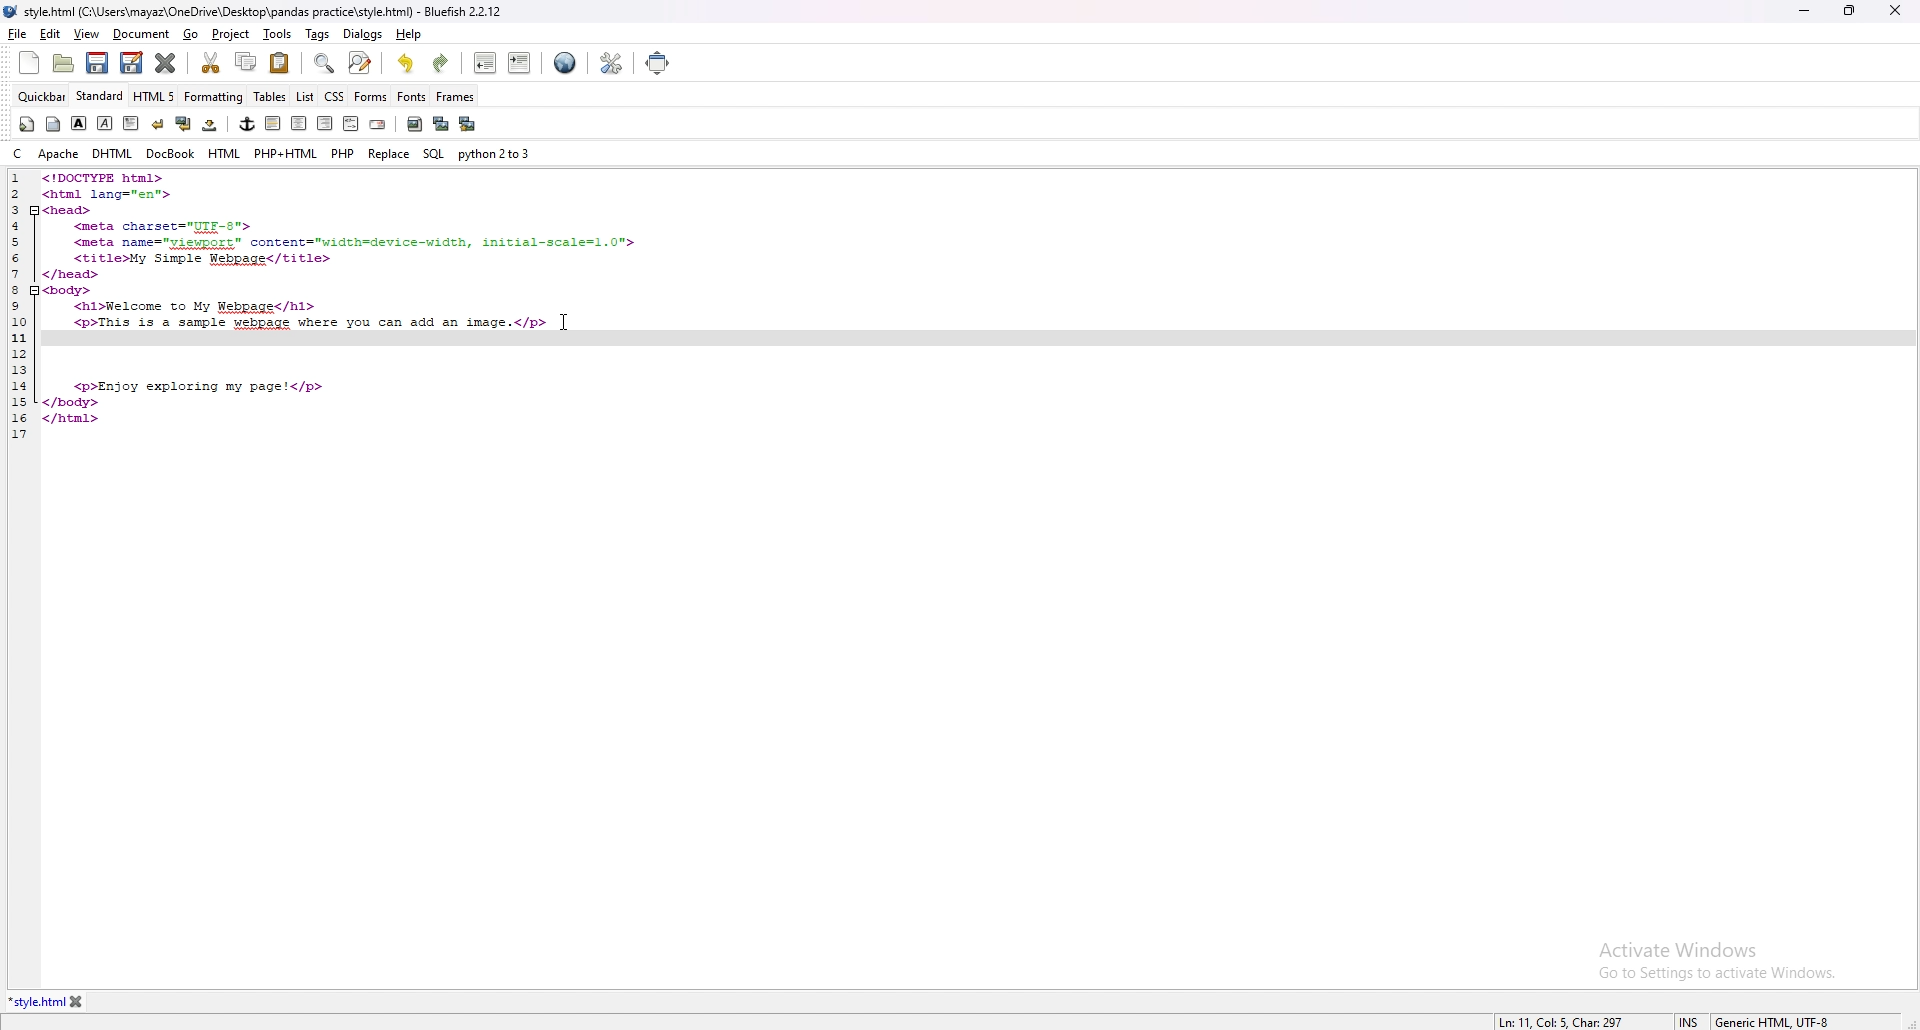 This screenshot has width=1920, height=1030. Describe the element at coordinates (440, 124) in the screenshot. I see `insert thumbnail` at that location.